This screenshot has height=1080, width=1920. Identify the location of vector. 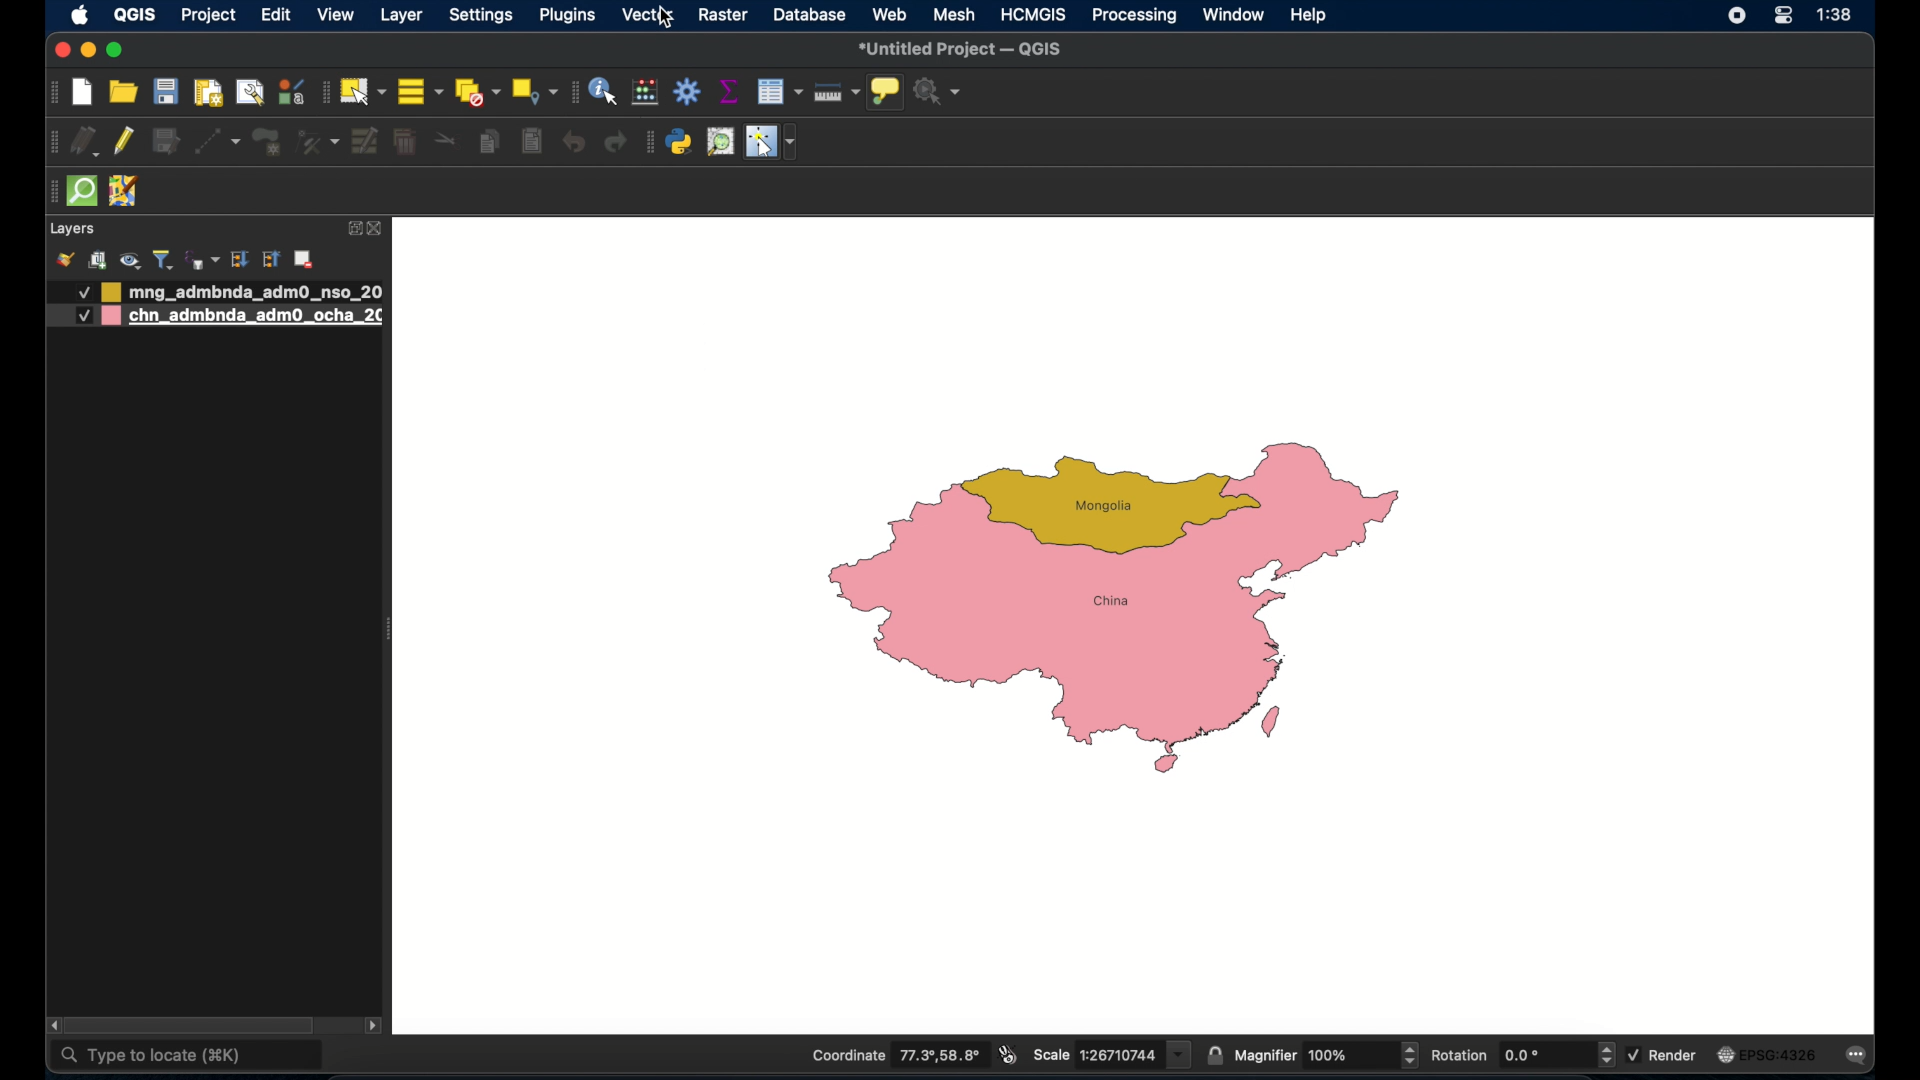
(651, 16).